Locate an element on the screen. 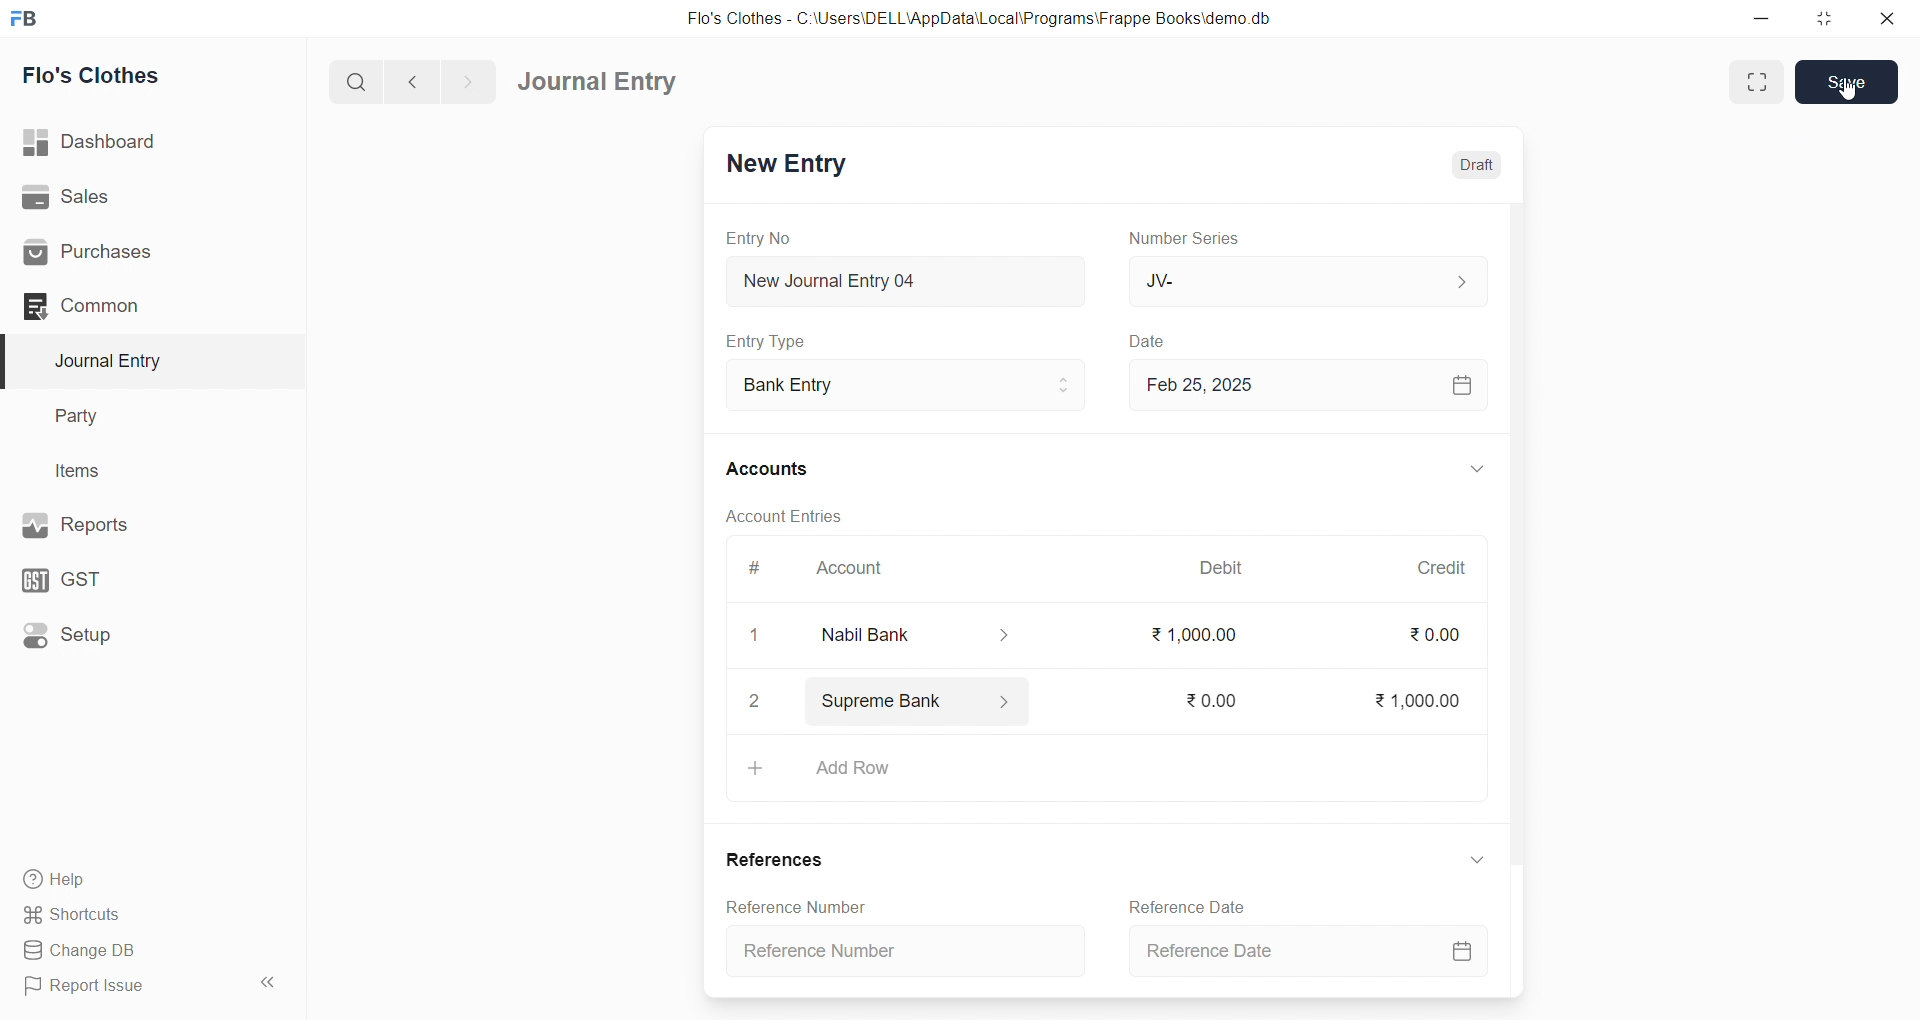 This screenshot has width=1920, height=1020. minimize is located at coordinates (1763, 17).